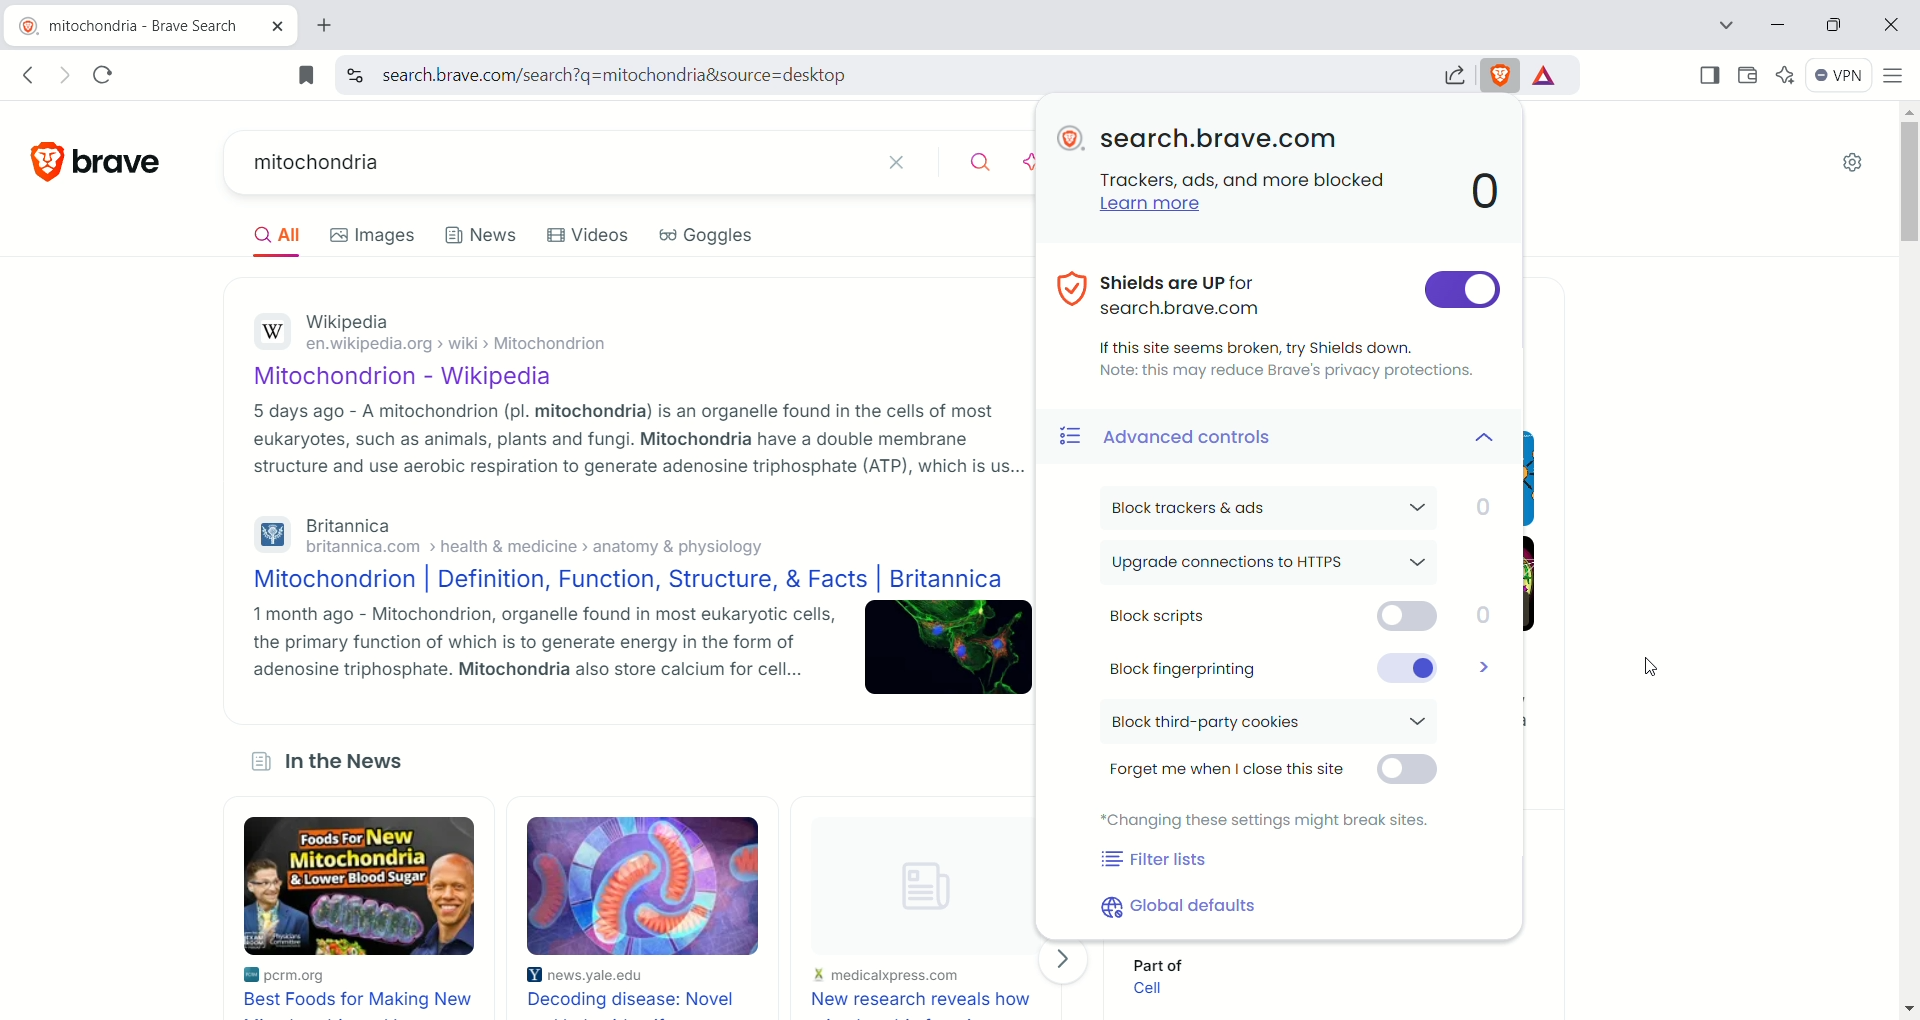  Describe the element at coordinates (629, 580) in the screenshot. I see `Mitochondrion | Definition, Structure, & Facts | Britannica` at that location.